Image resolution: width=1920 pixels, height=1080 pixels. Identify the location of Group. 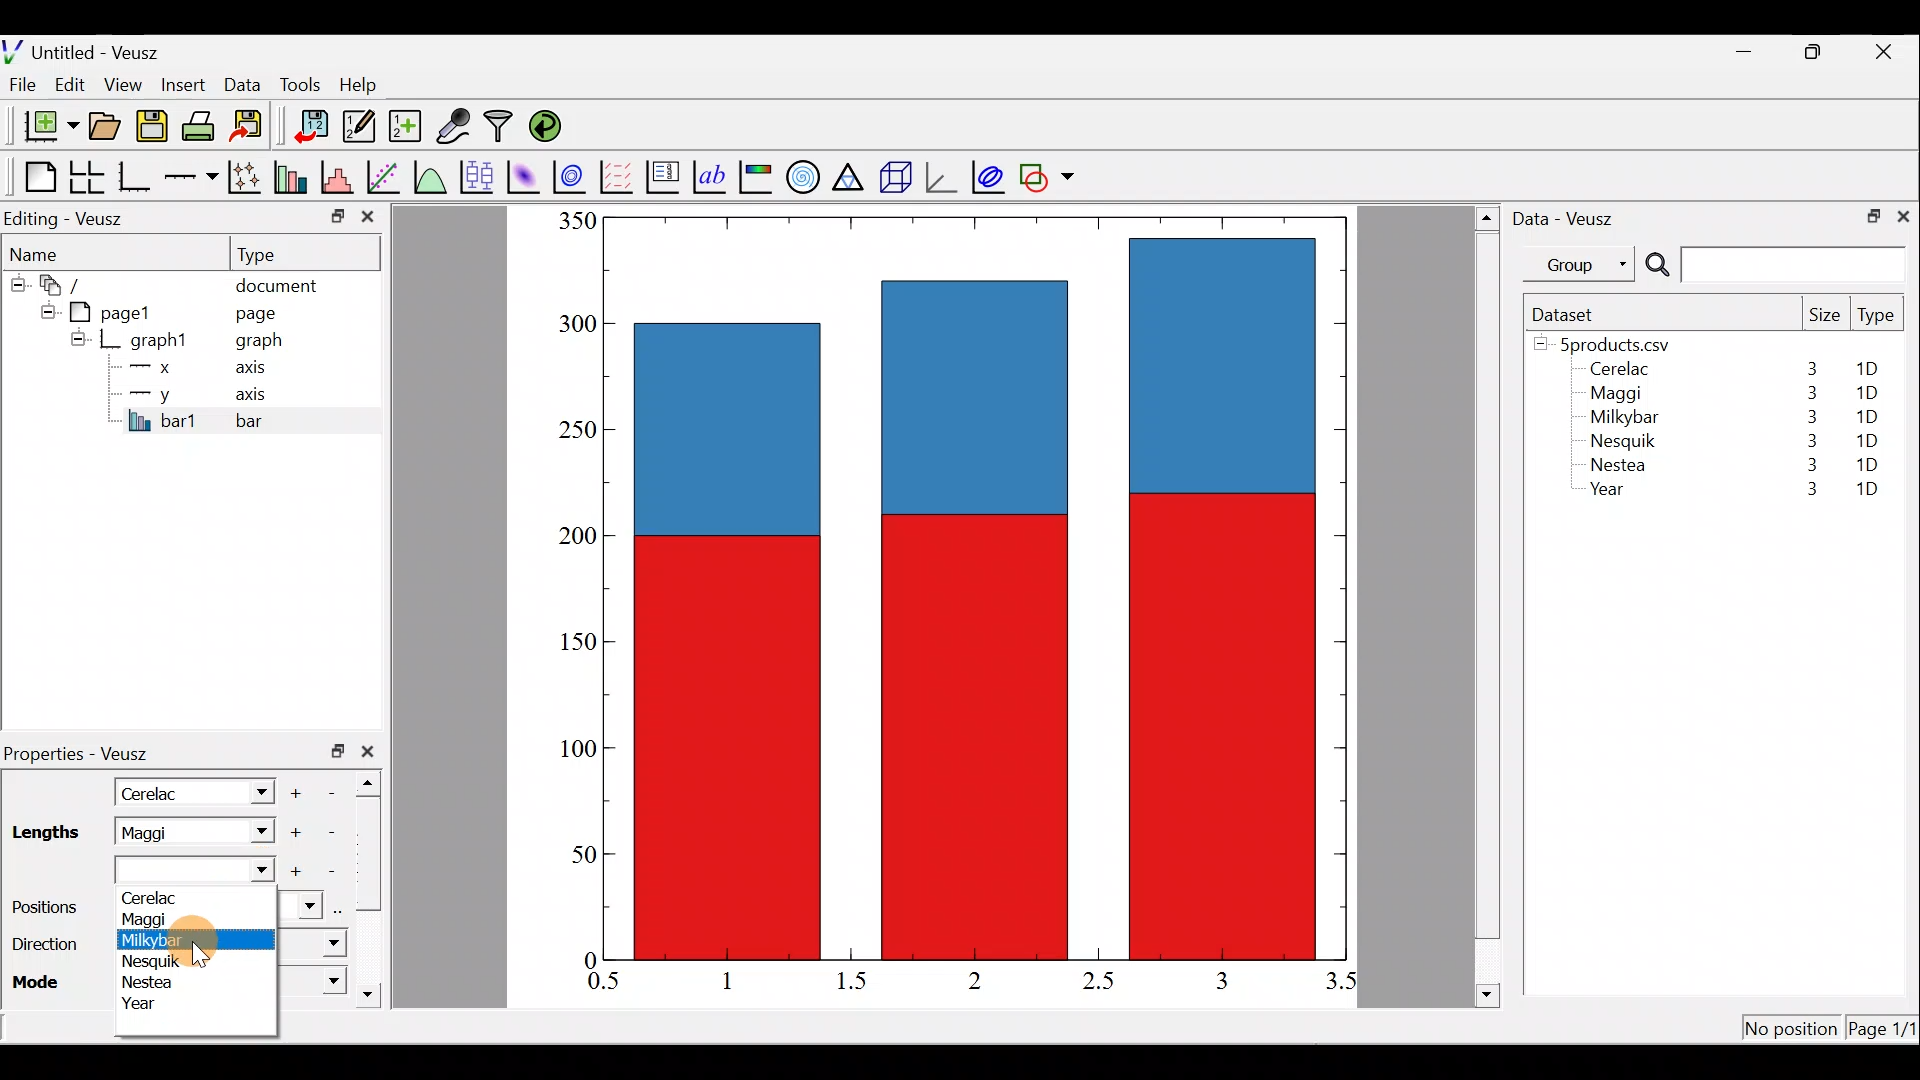
(1583, 263).